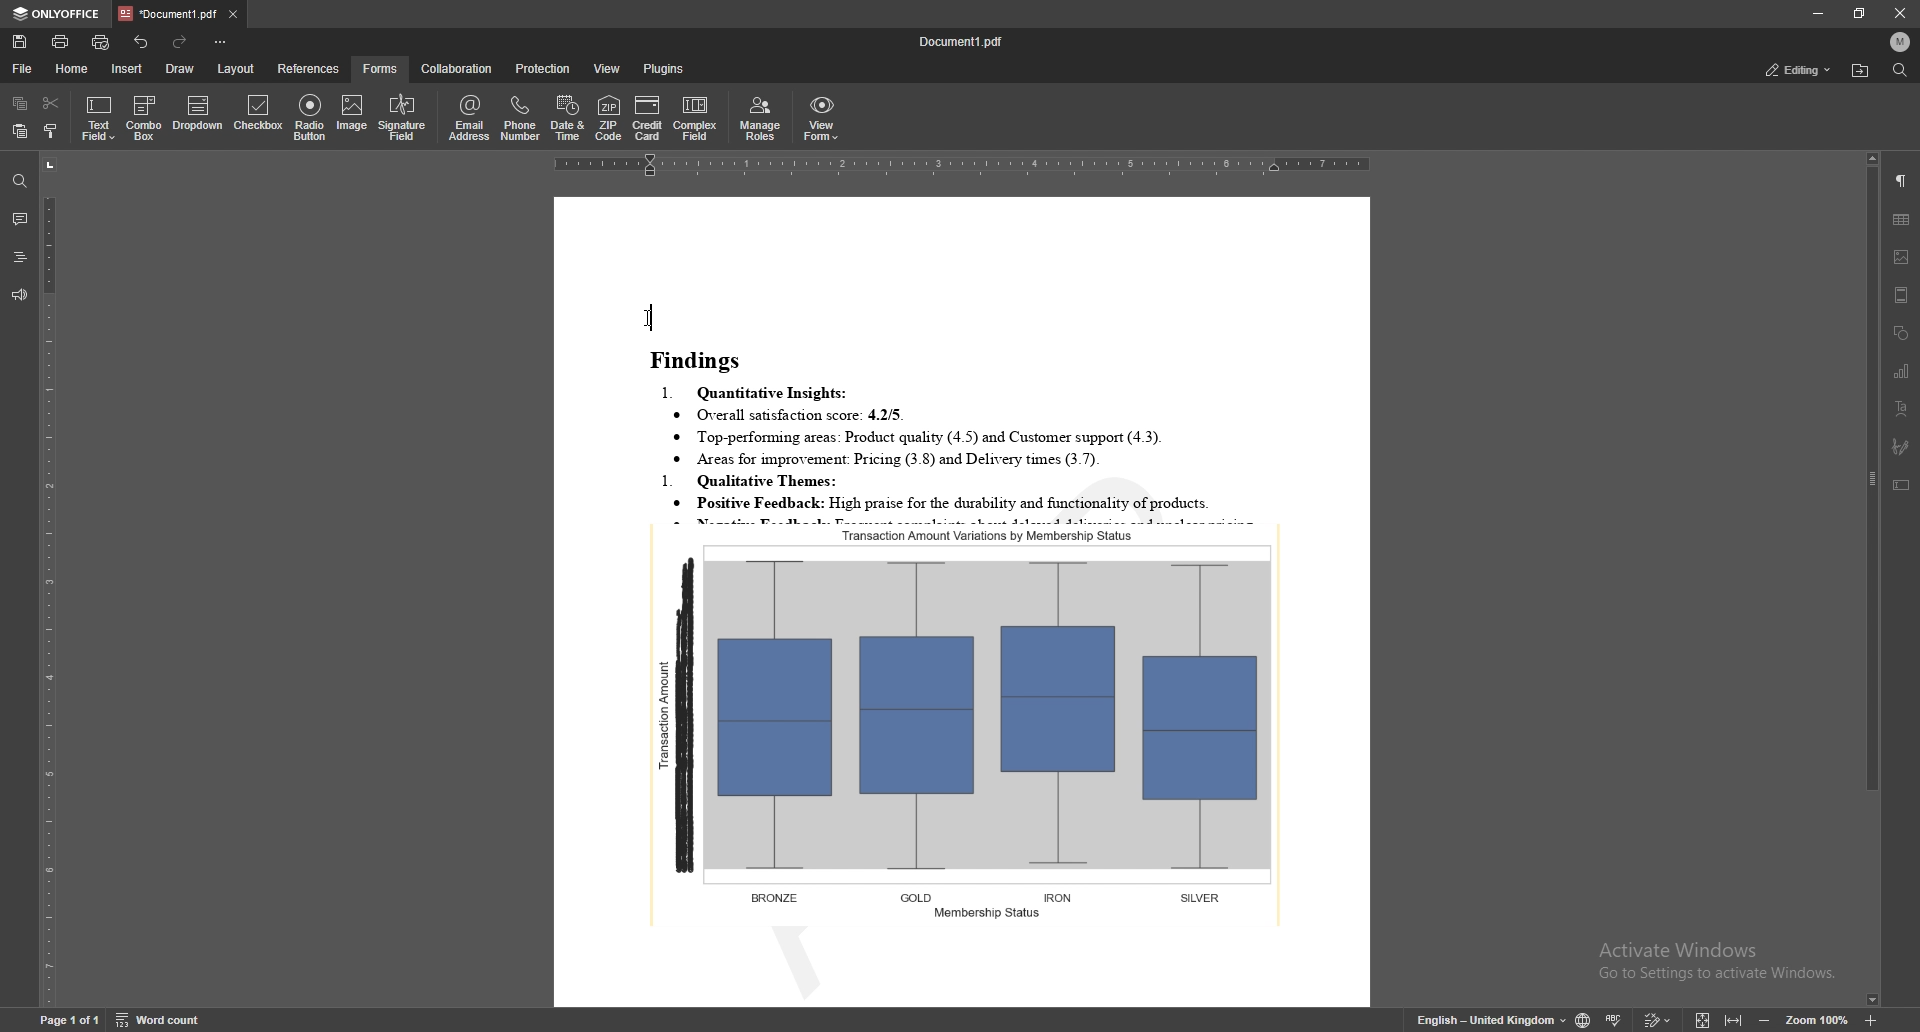  I want to click on image, so click(354, 115).